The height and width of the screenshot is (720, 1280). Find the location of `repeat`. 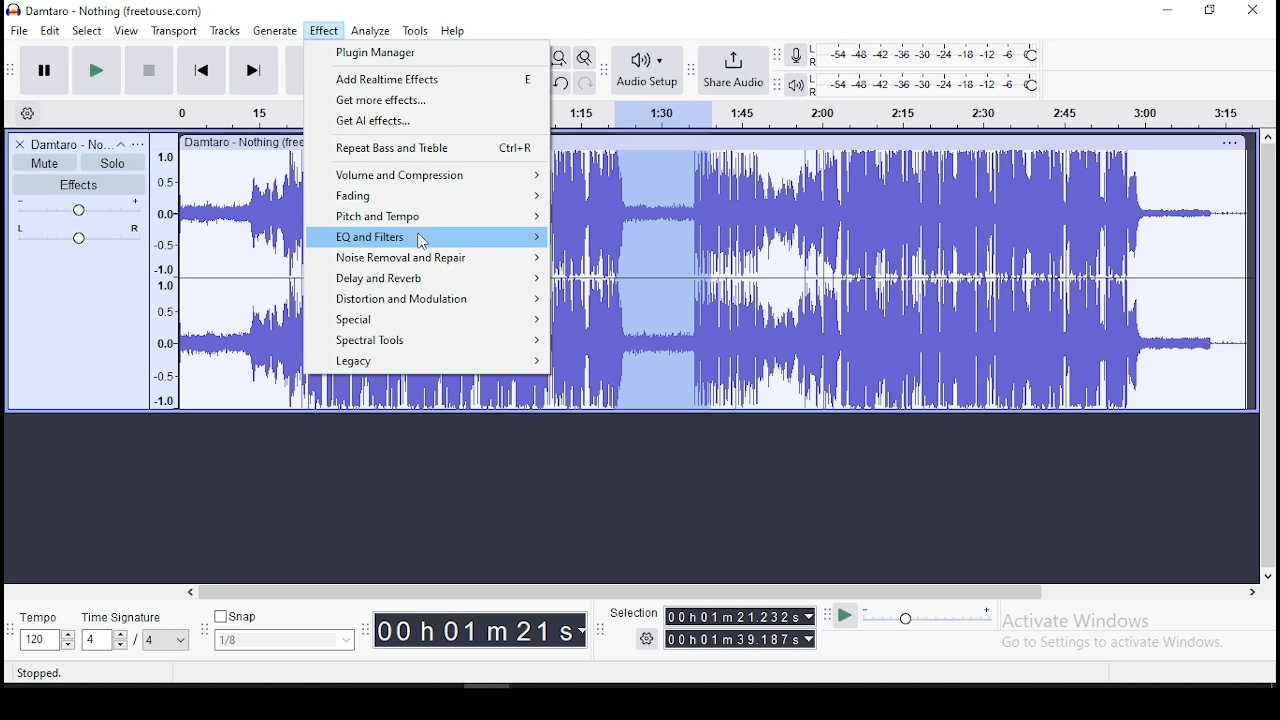

repeat is located at coordinates (425, 147).